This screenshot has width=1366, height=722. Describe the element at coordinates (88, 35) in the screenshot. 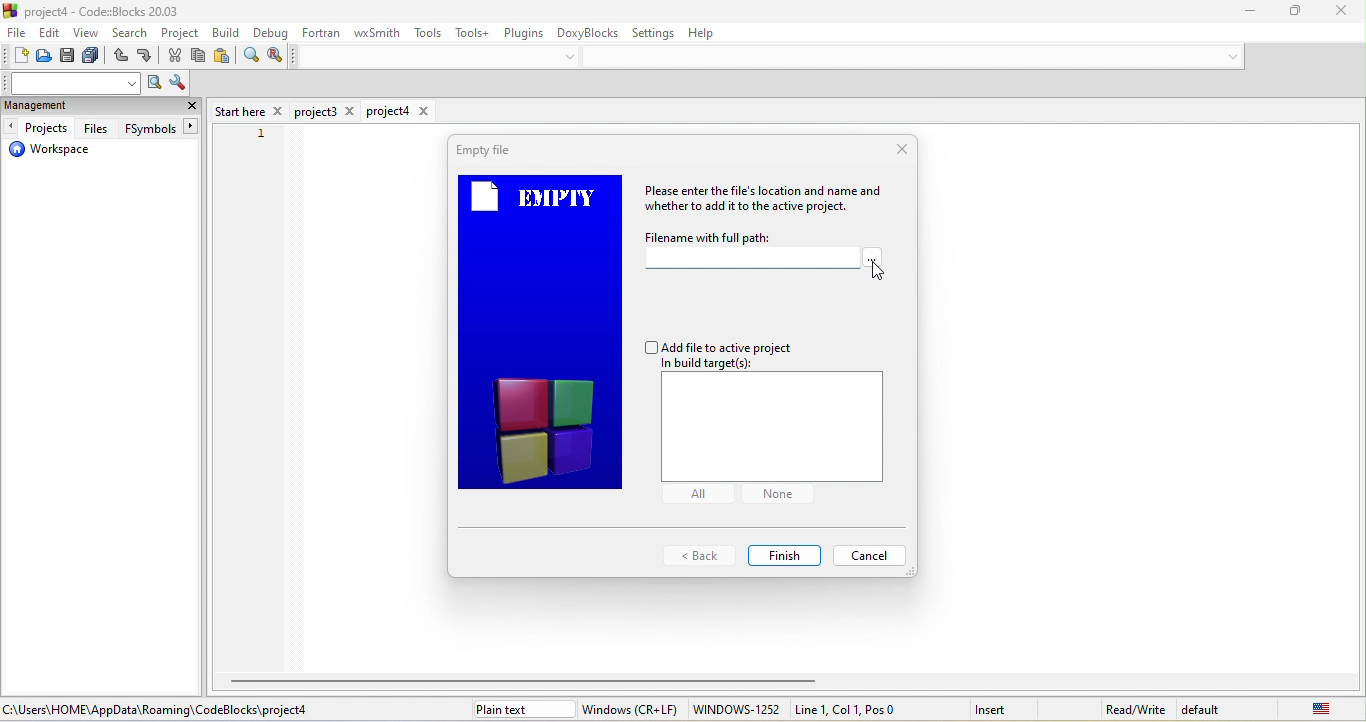

I see `view` at that location.